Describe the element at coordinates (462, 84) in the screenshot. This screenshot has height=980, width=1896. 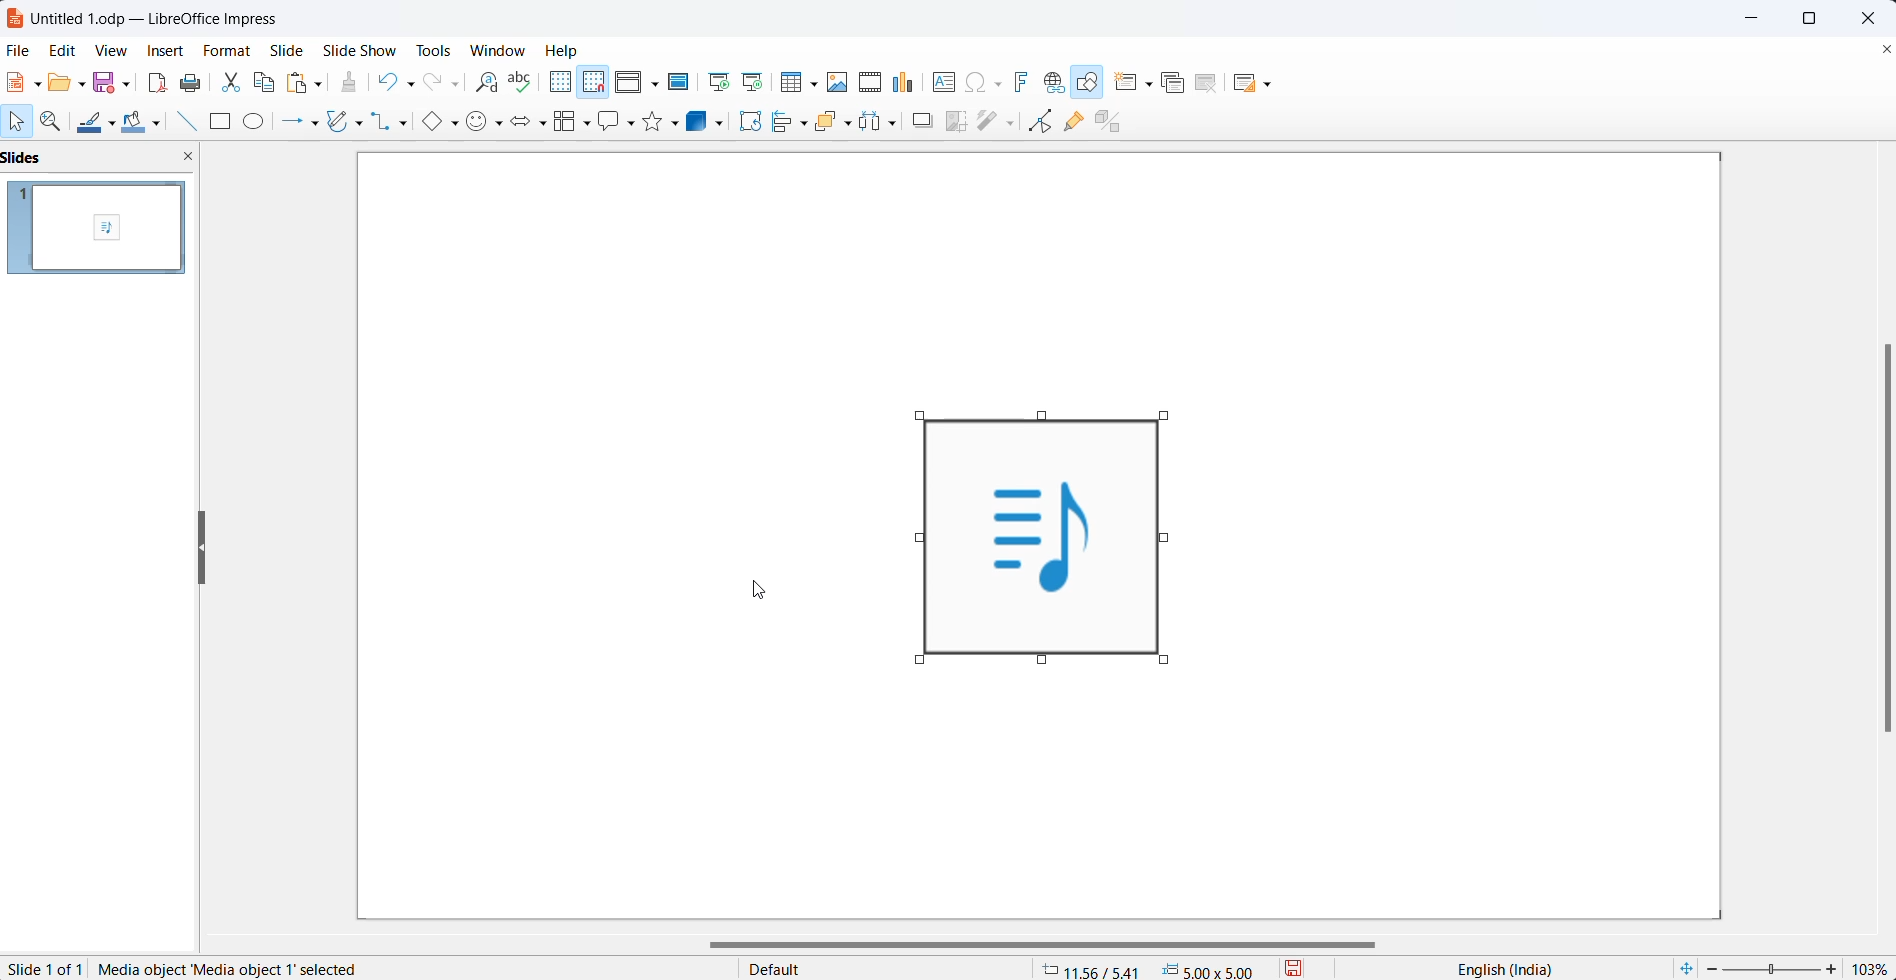
I see `actions to redo dropdown button` at that location.